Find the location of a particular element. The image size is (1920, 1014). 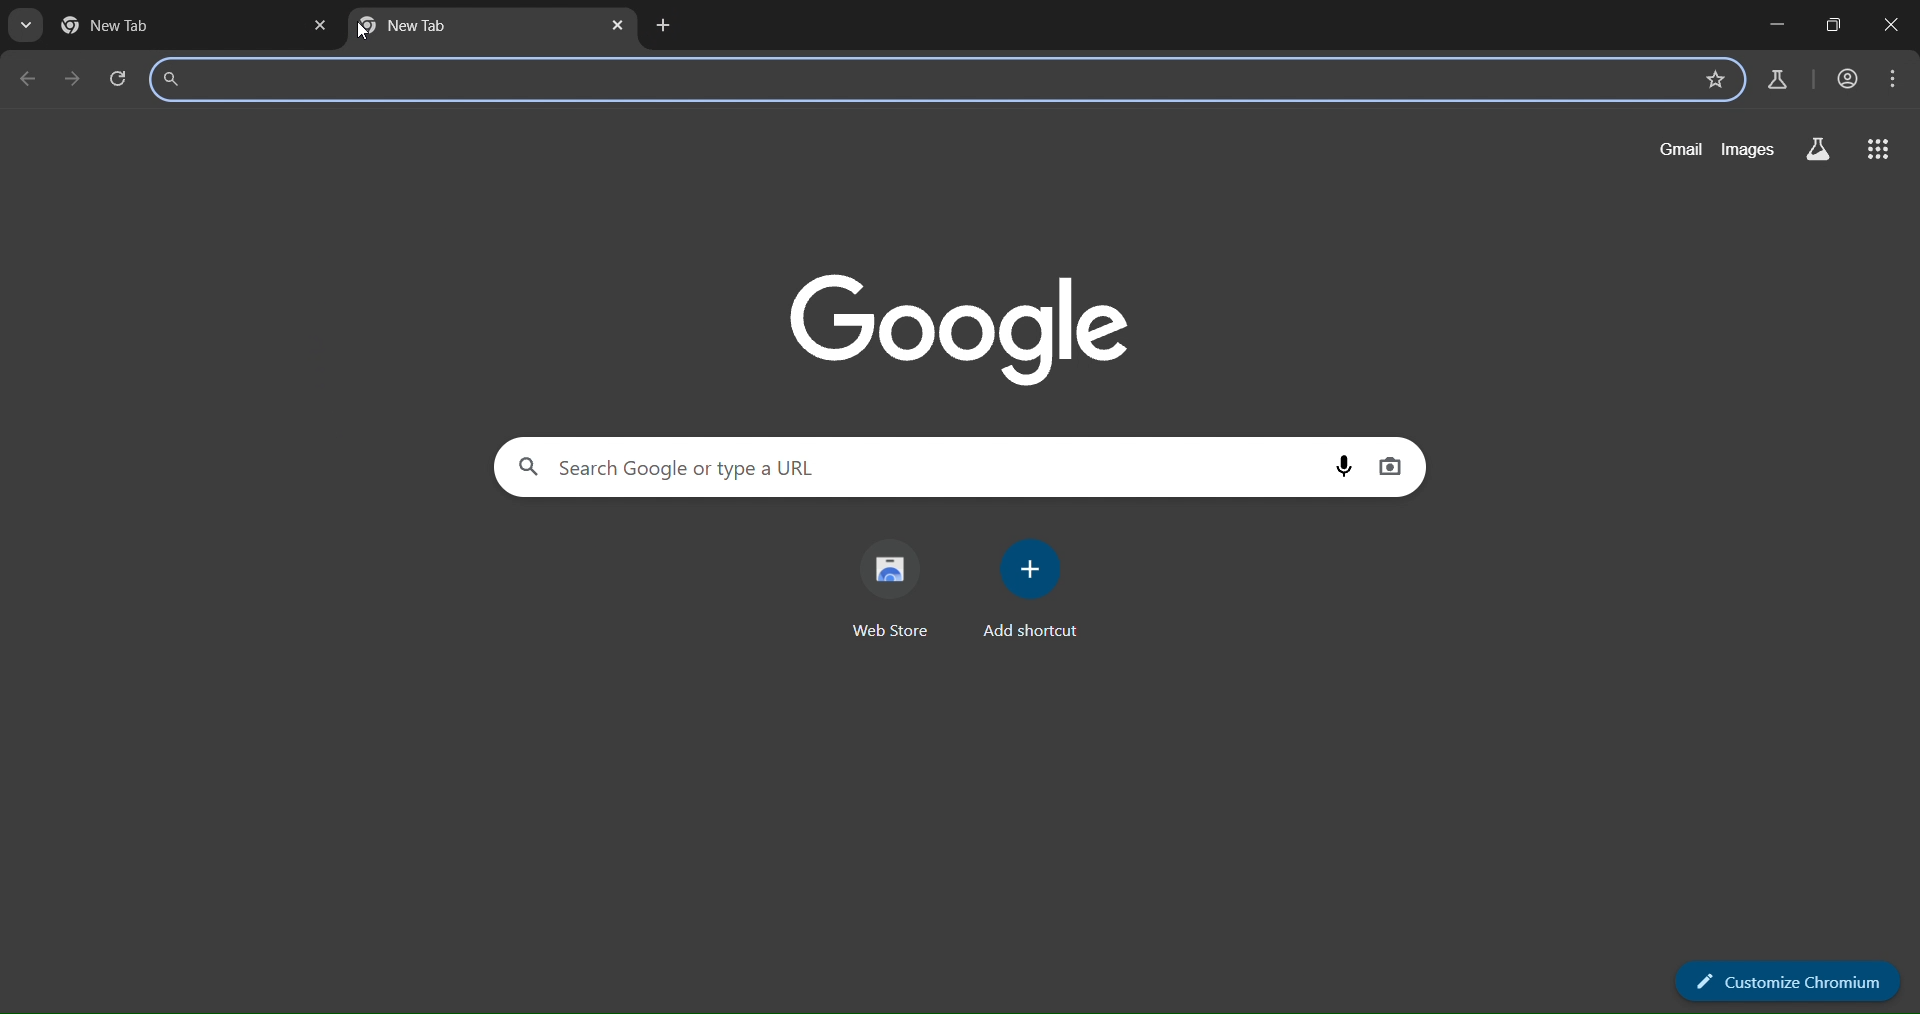

google apps is located at coordinates (1881, 150).